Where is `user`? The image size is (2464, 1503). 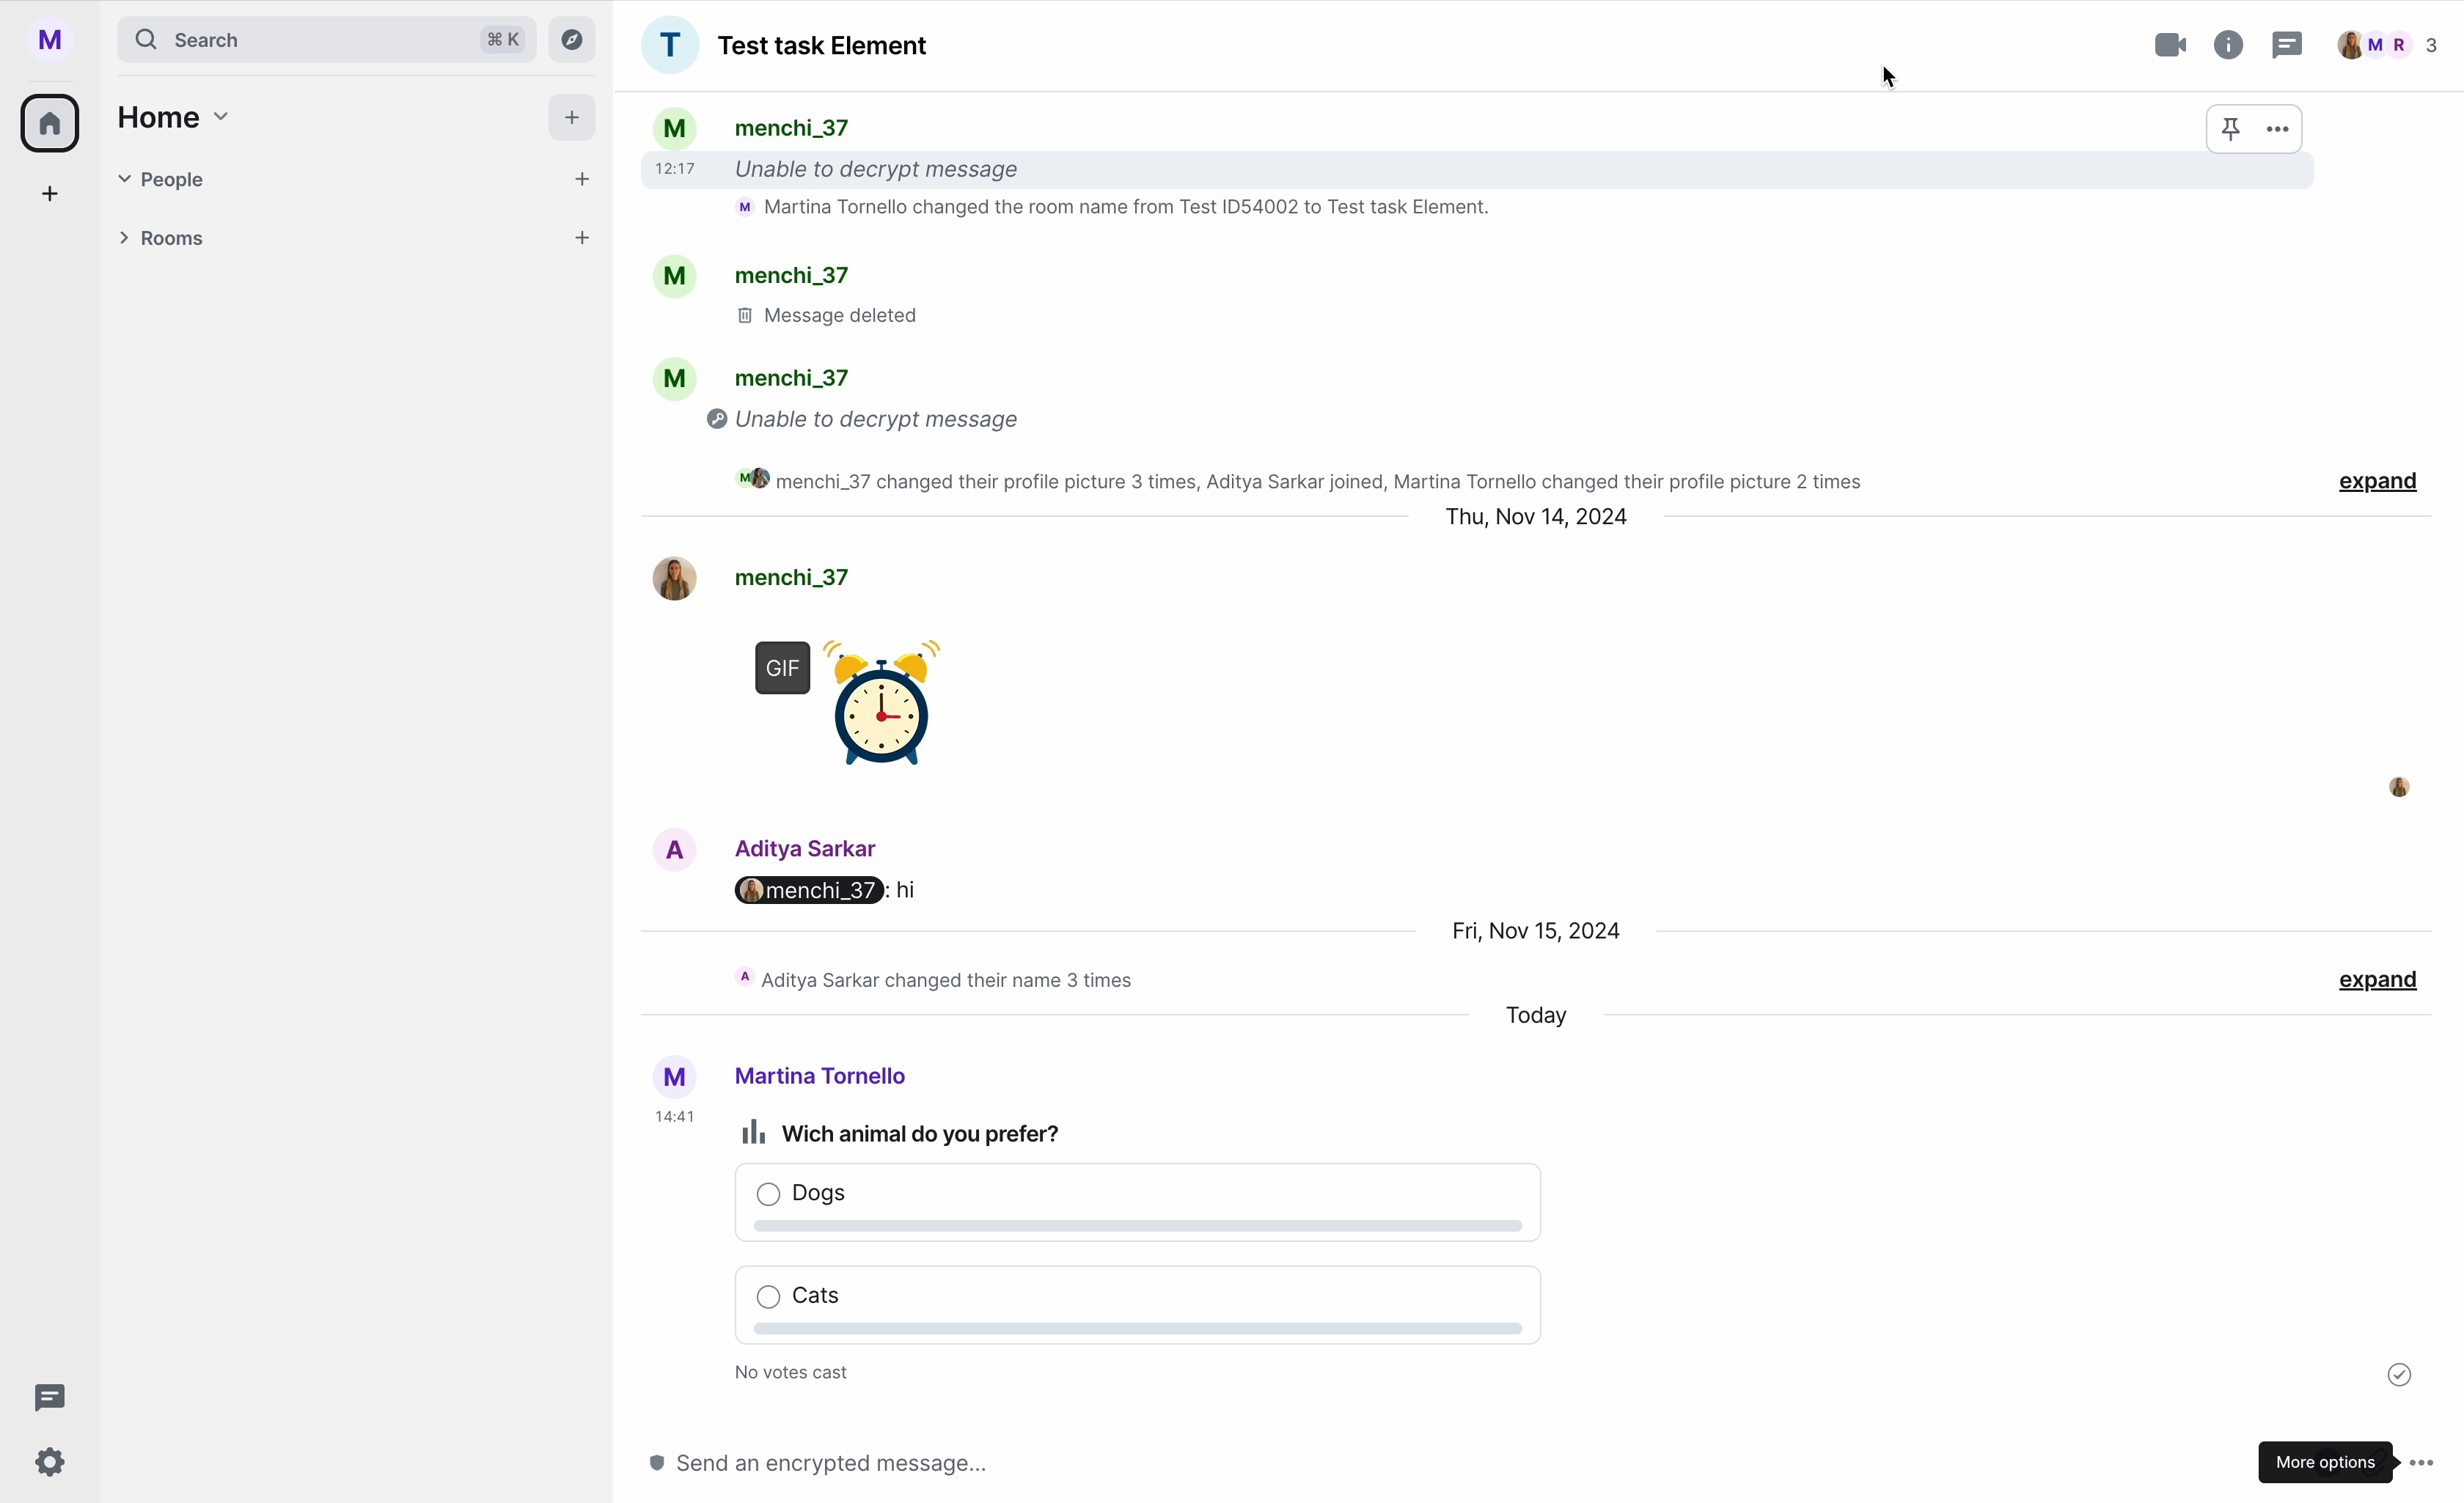
user is located at coordinates (774, 1076).